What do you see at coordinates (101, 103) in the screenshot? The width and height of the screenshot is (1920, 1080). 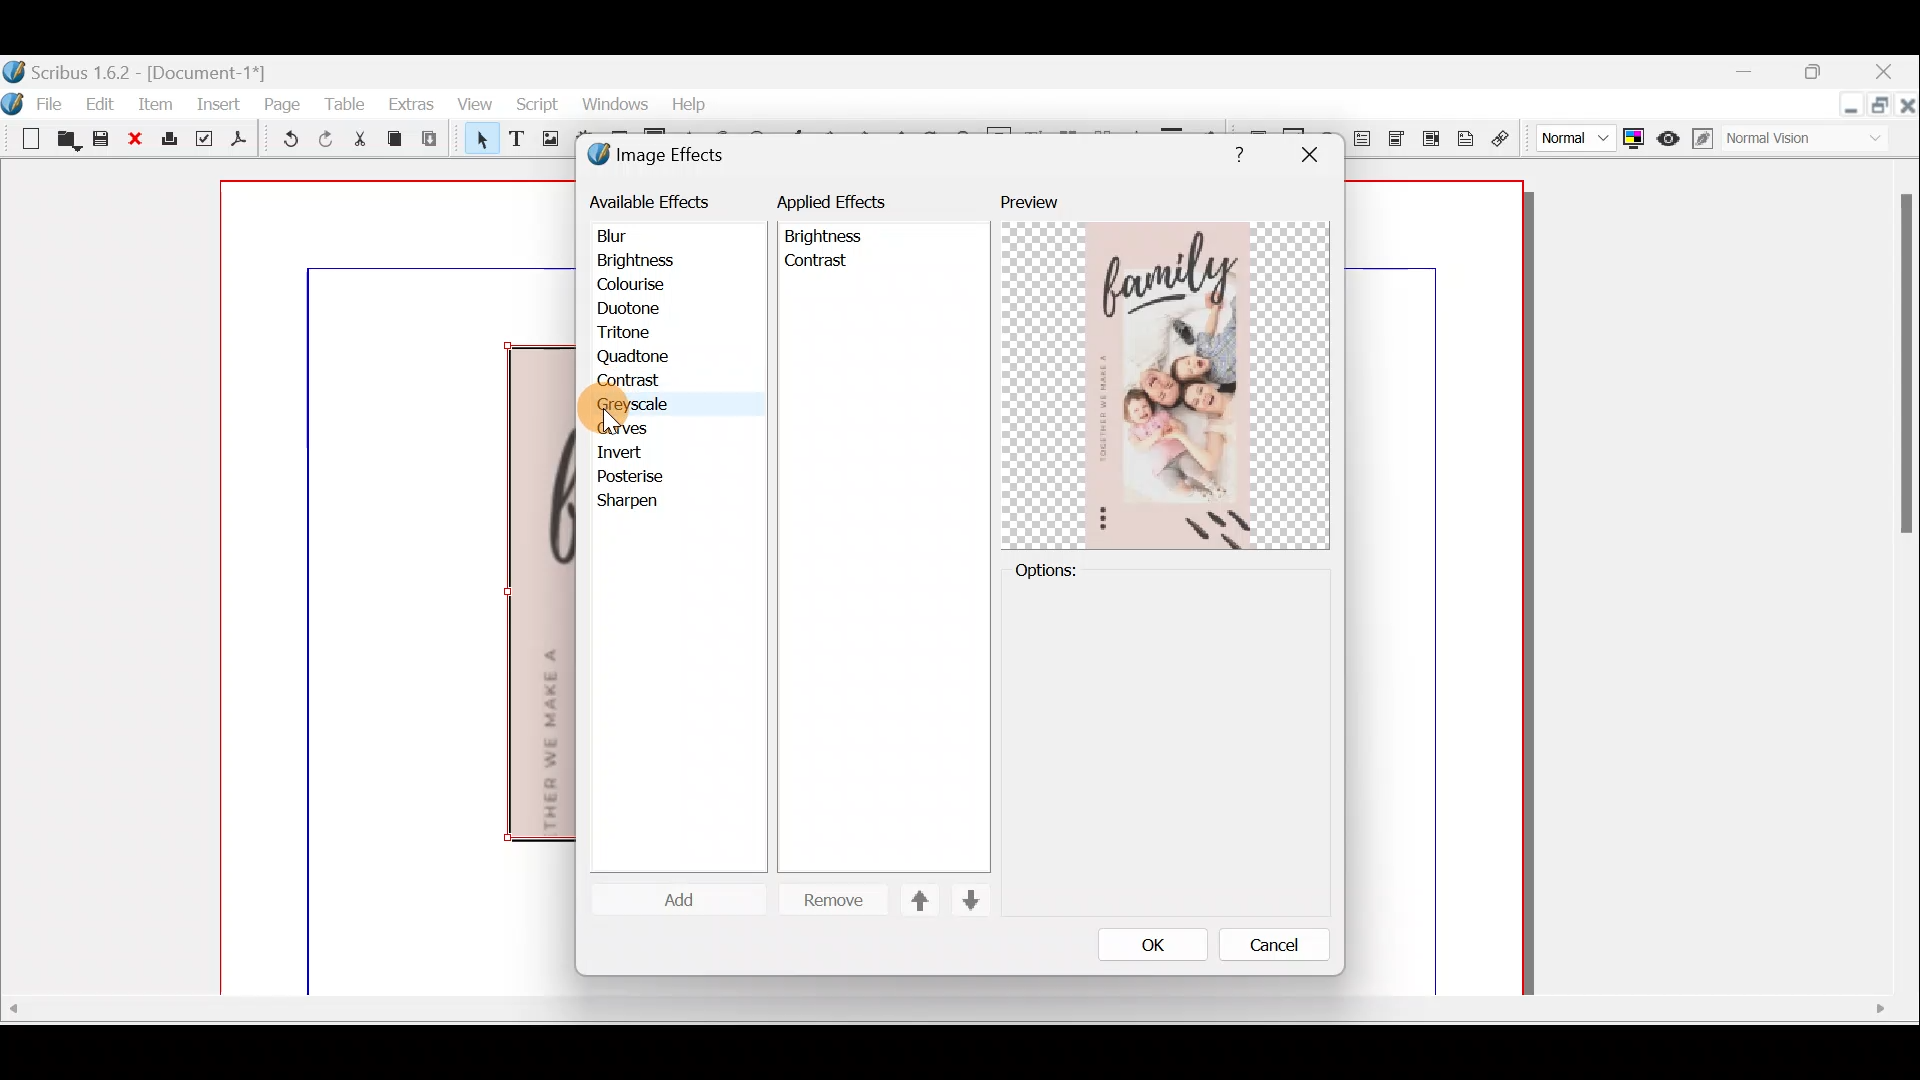 I see `Edit` at bounding box center [101, 103].